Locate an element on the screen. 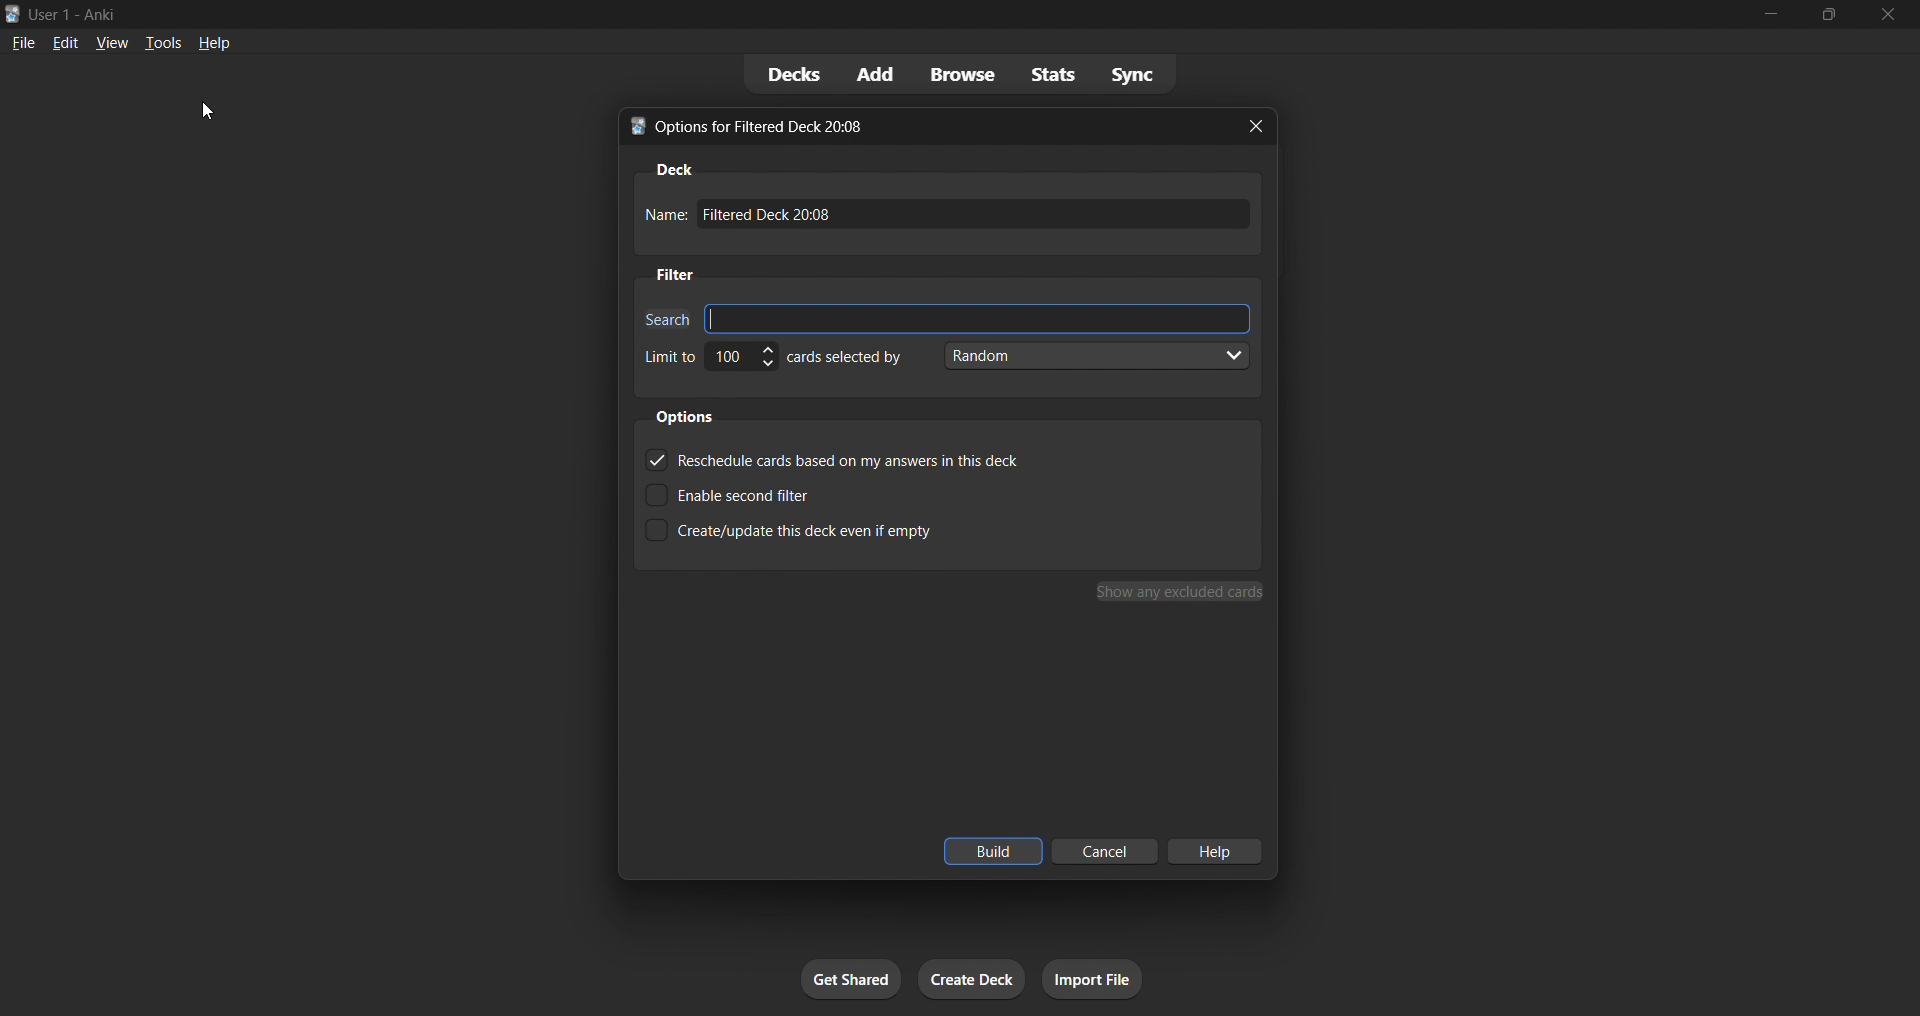 The image size is (1920, 1016). tools is located at coordinates (163, 44).